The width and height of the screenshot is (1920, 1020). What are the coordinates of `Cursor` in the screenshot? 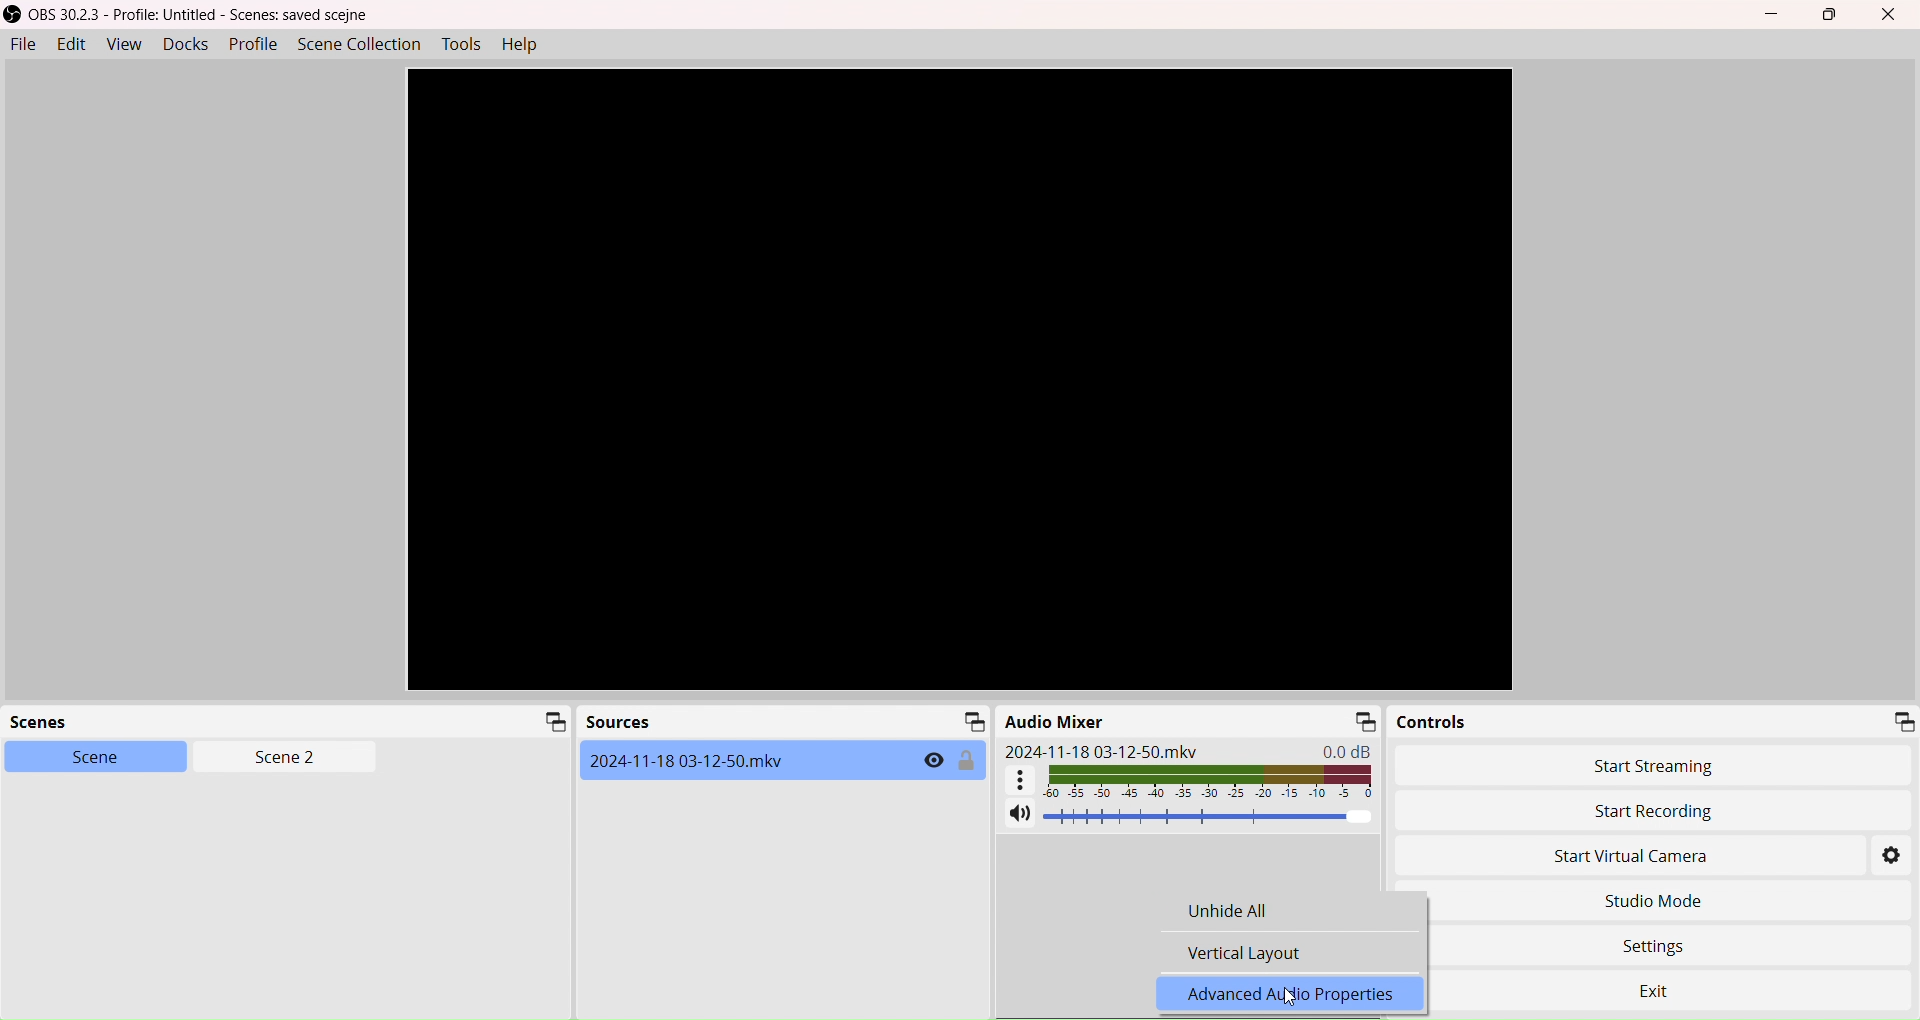 It's located at (1288, 1002).